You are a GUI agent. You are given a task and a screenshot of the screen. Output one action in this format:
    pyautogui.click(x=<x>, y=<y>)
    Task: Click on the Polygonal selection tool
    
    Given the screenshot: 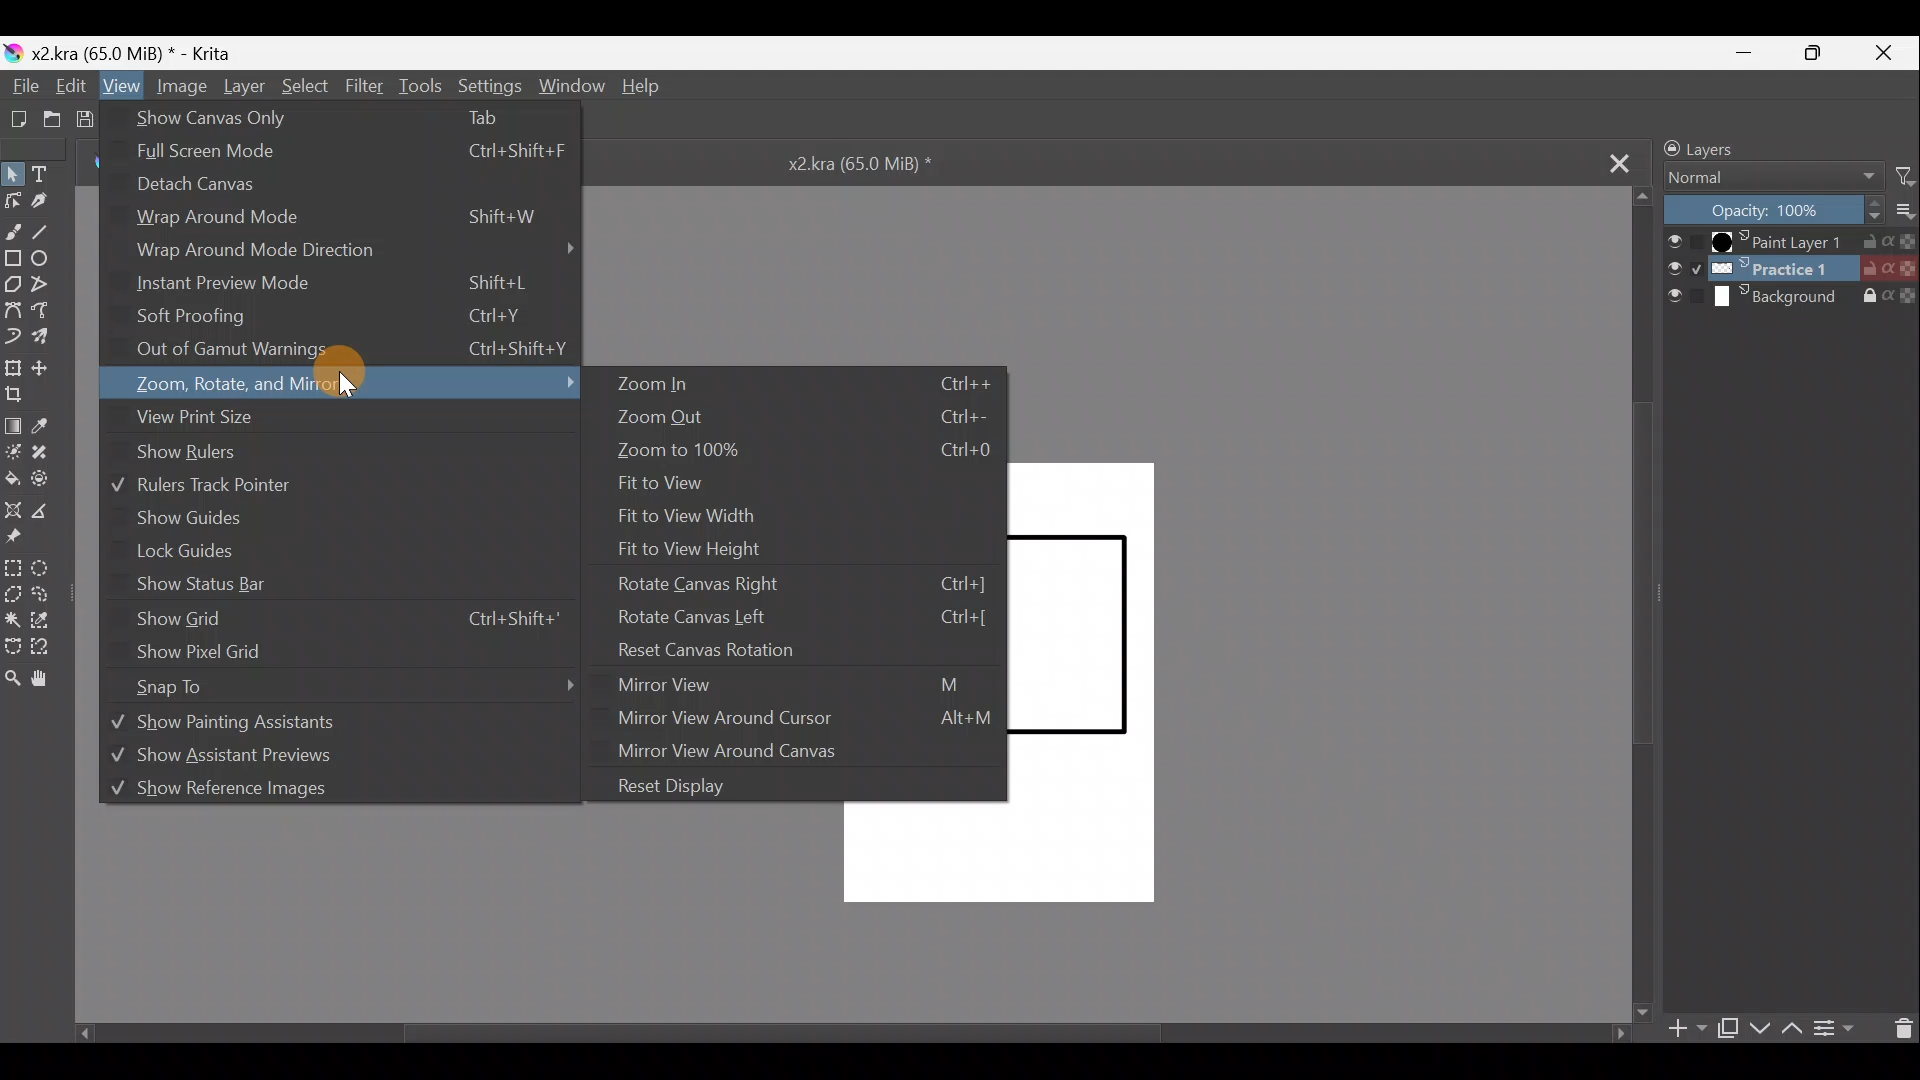 What is the action you would take?
    pyautogui.click(x=17, y=594)
    